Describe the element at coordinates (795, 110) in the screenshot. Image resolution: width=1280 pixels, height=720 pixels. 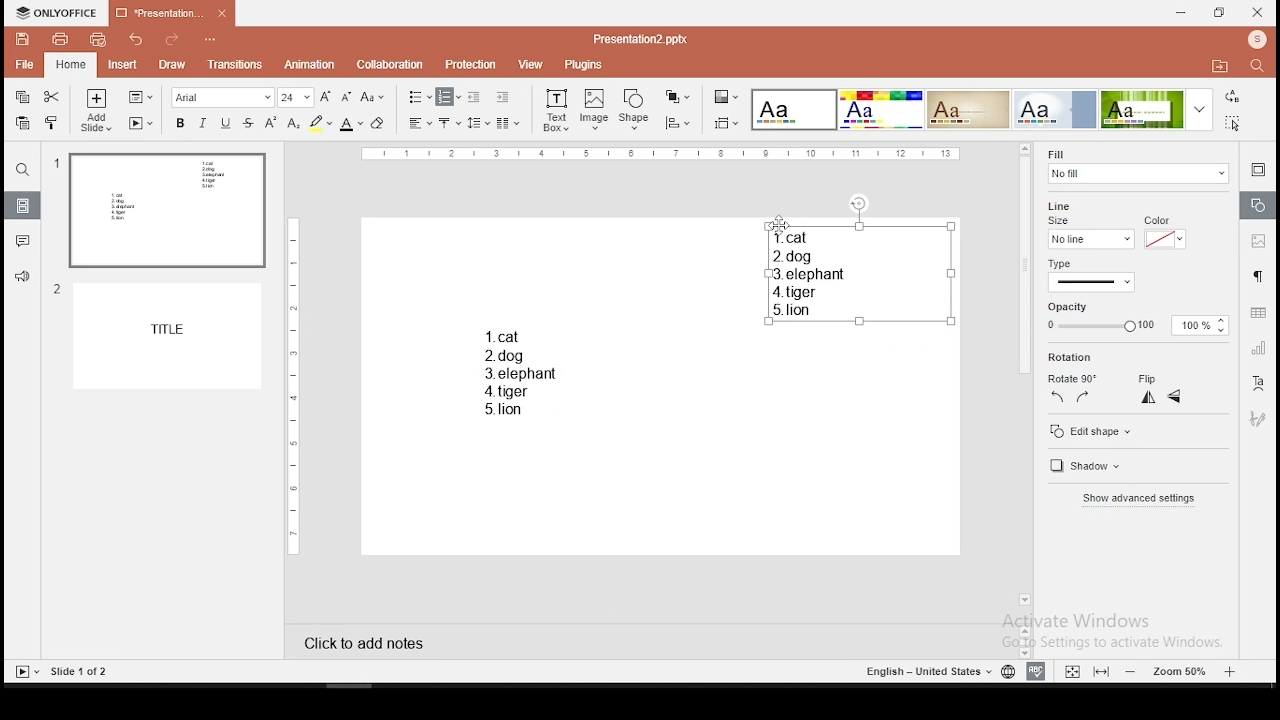
I see `theme` at that location.